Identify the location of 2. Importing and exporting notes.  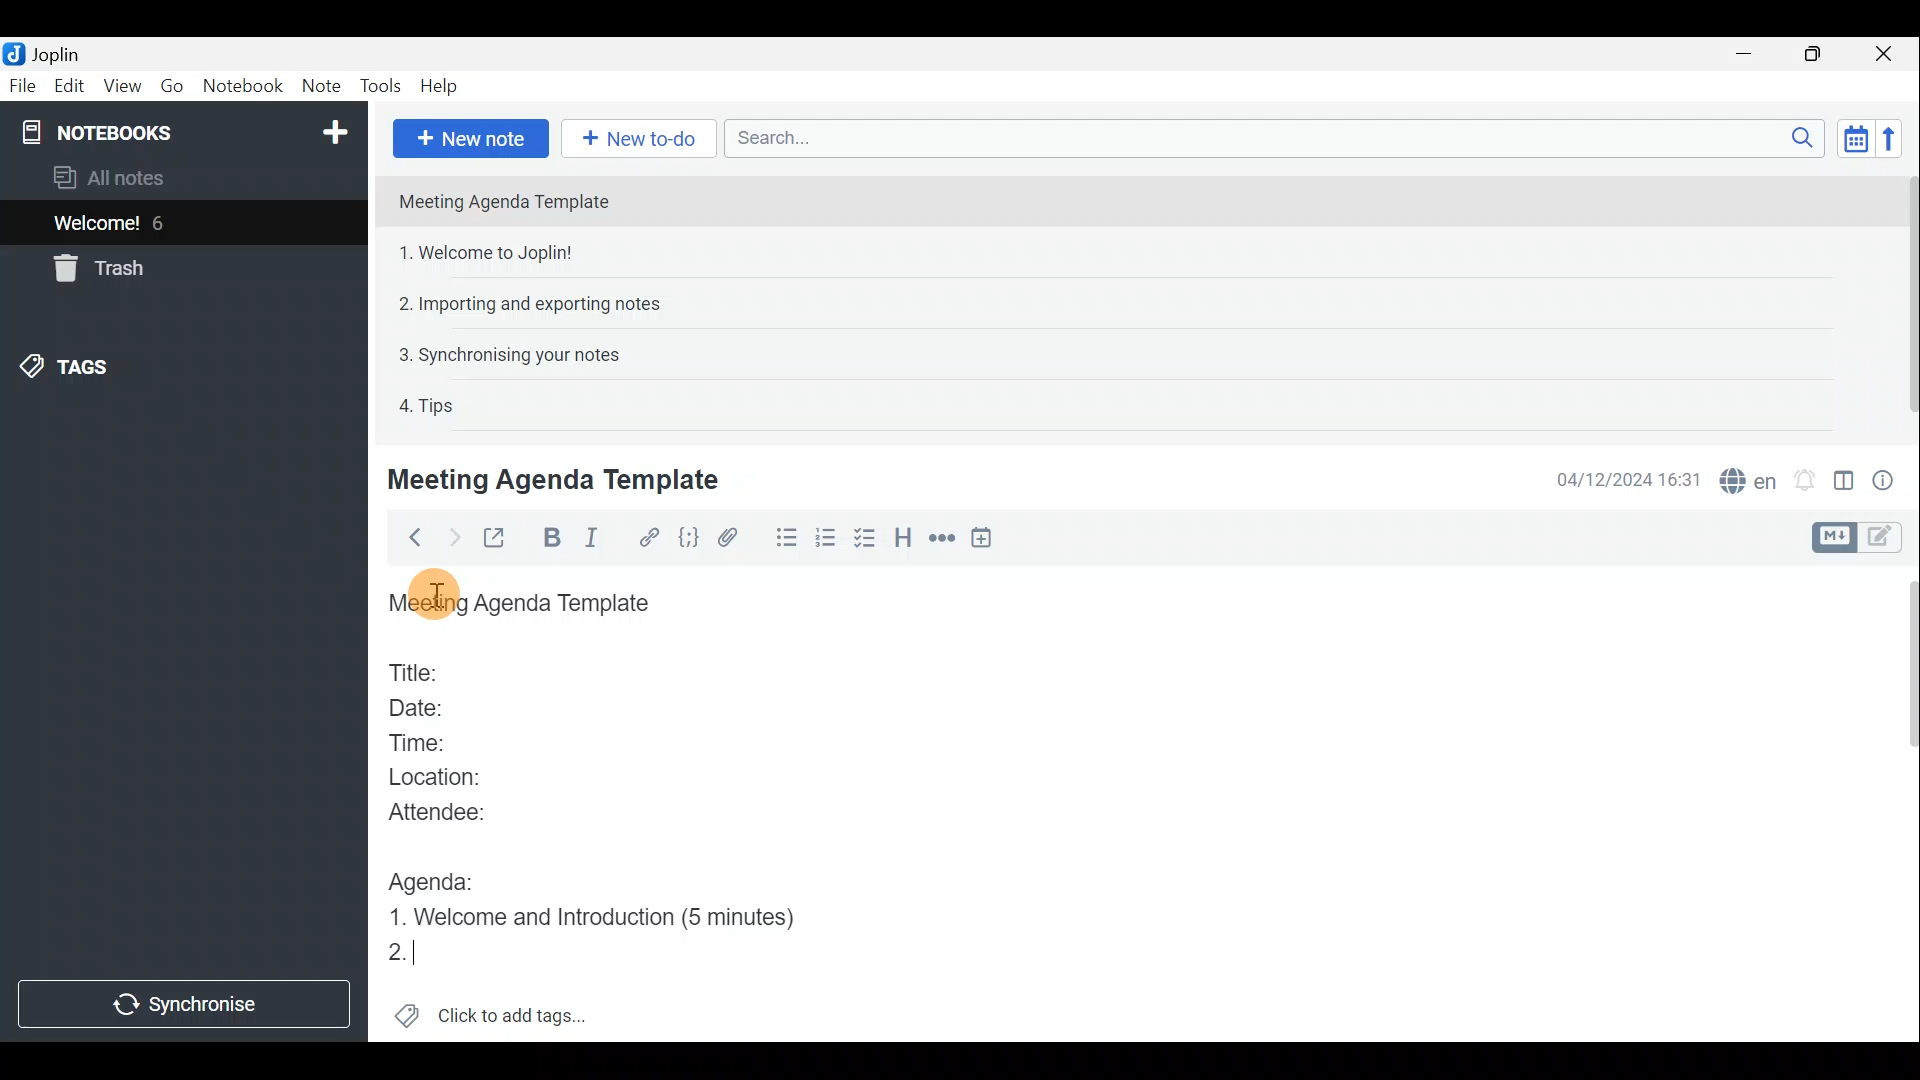
(537, 304).